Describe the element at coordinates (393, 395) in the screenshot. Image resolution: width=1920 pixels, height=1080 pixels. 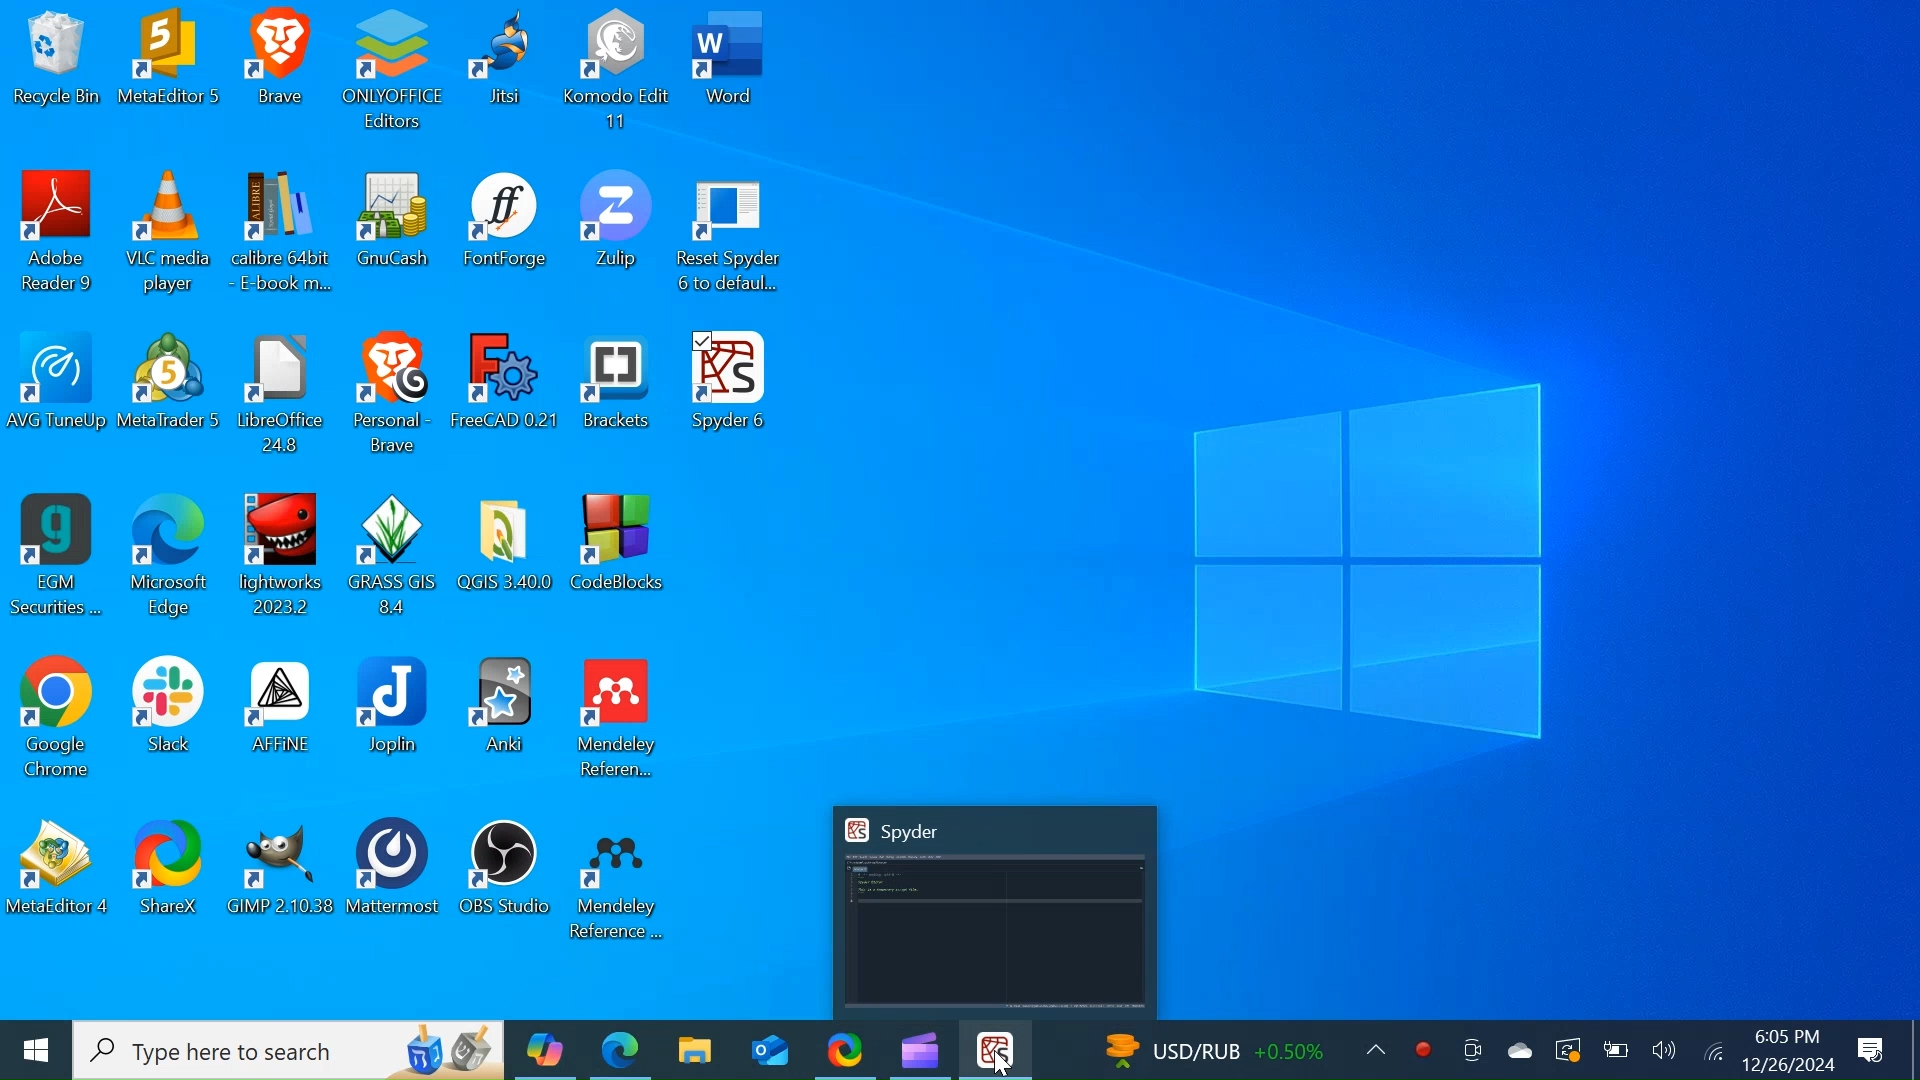
I see `Brave Desktop Icon` at that location.